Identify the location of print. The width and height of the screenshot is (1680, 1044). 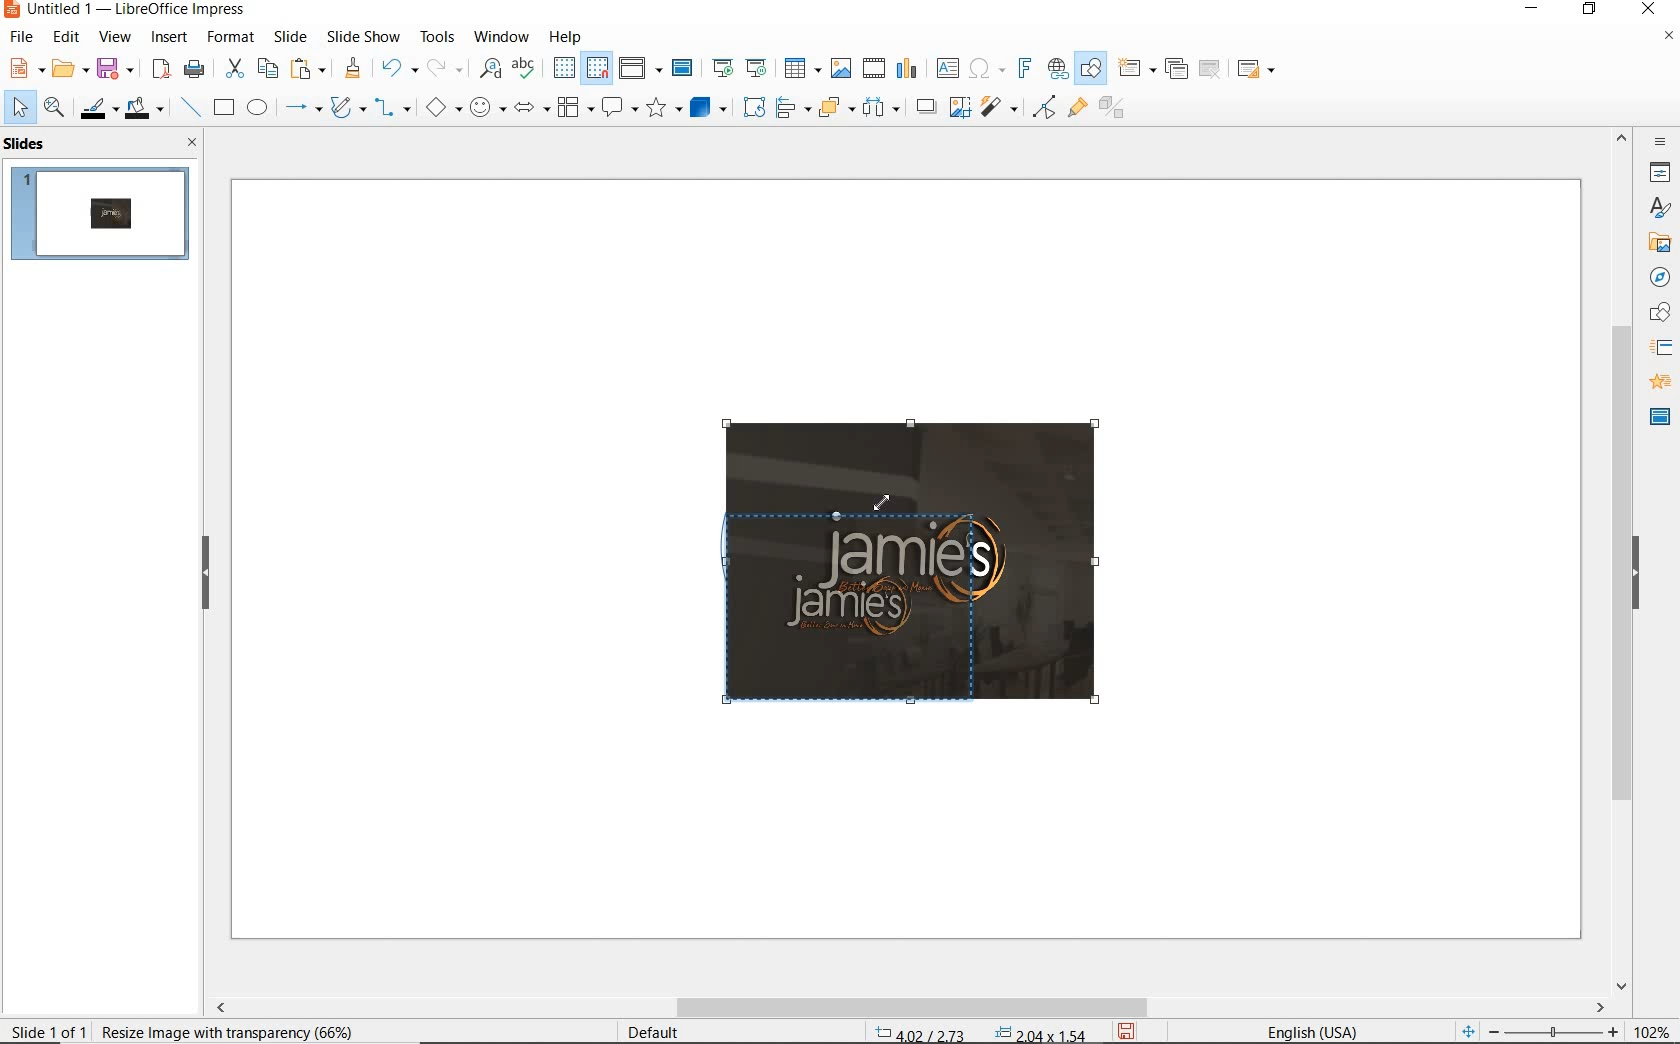
(194, 67).